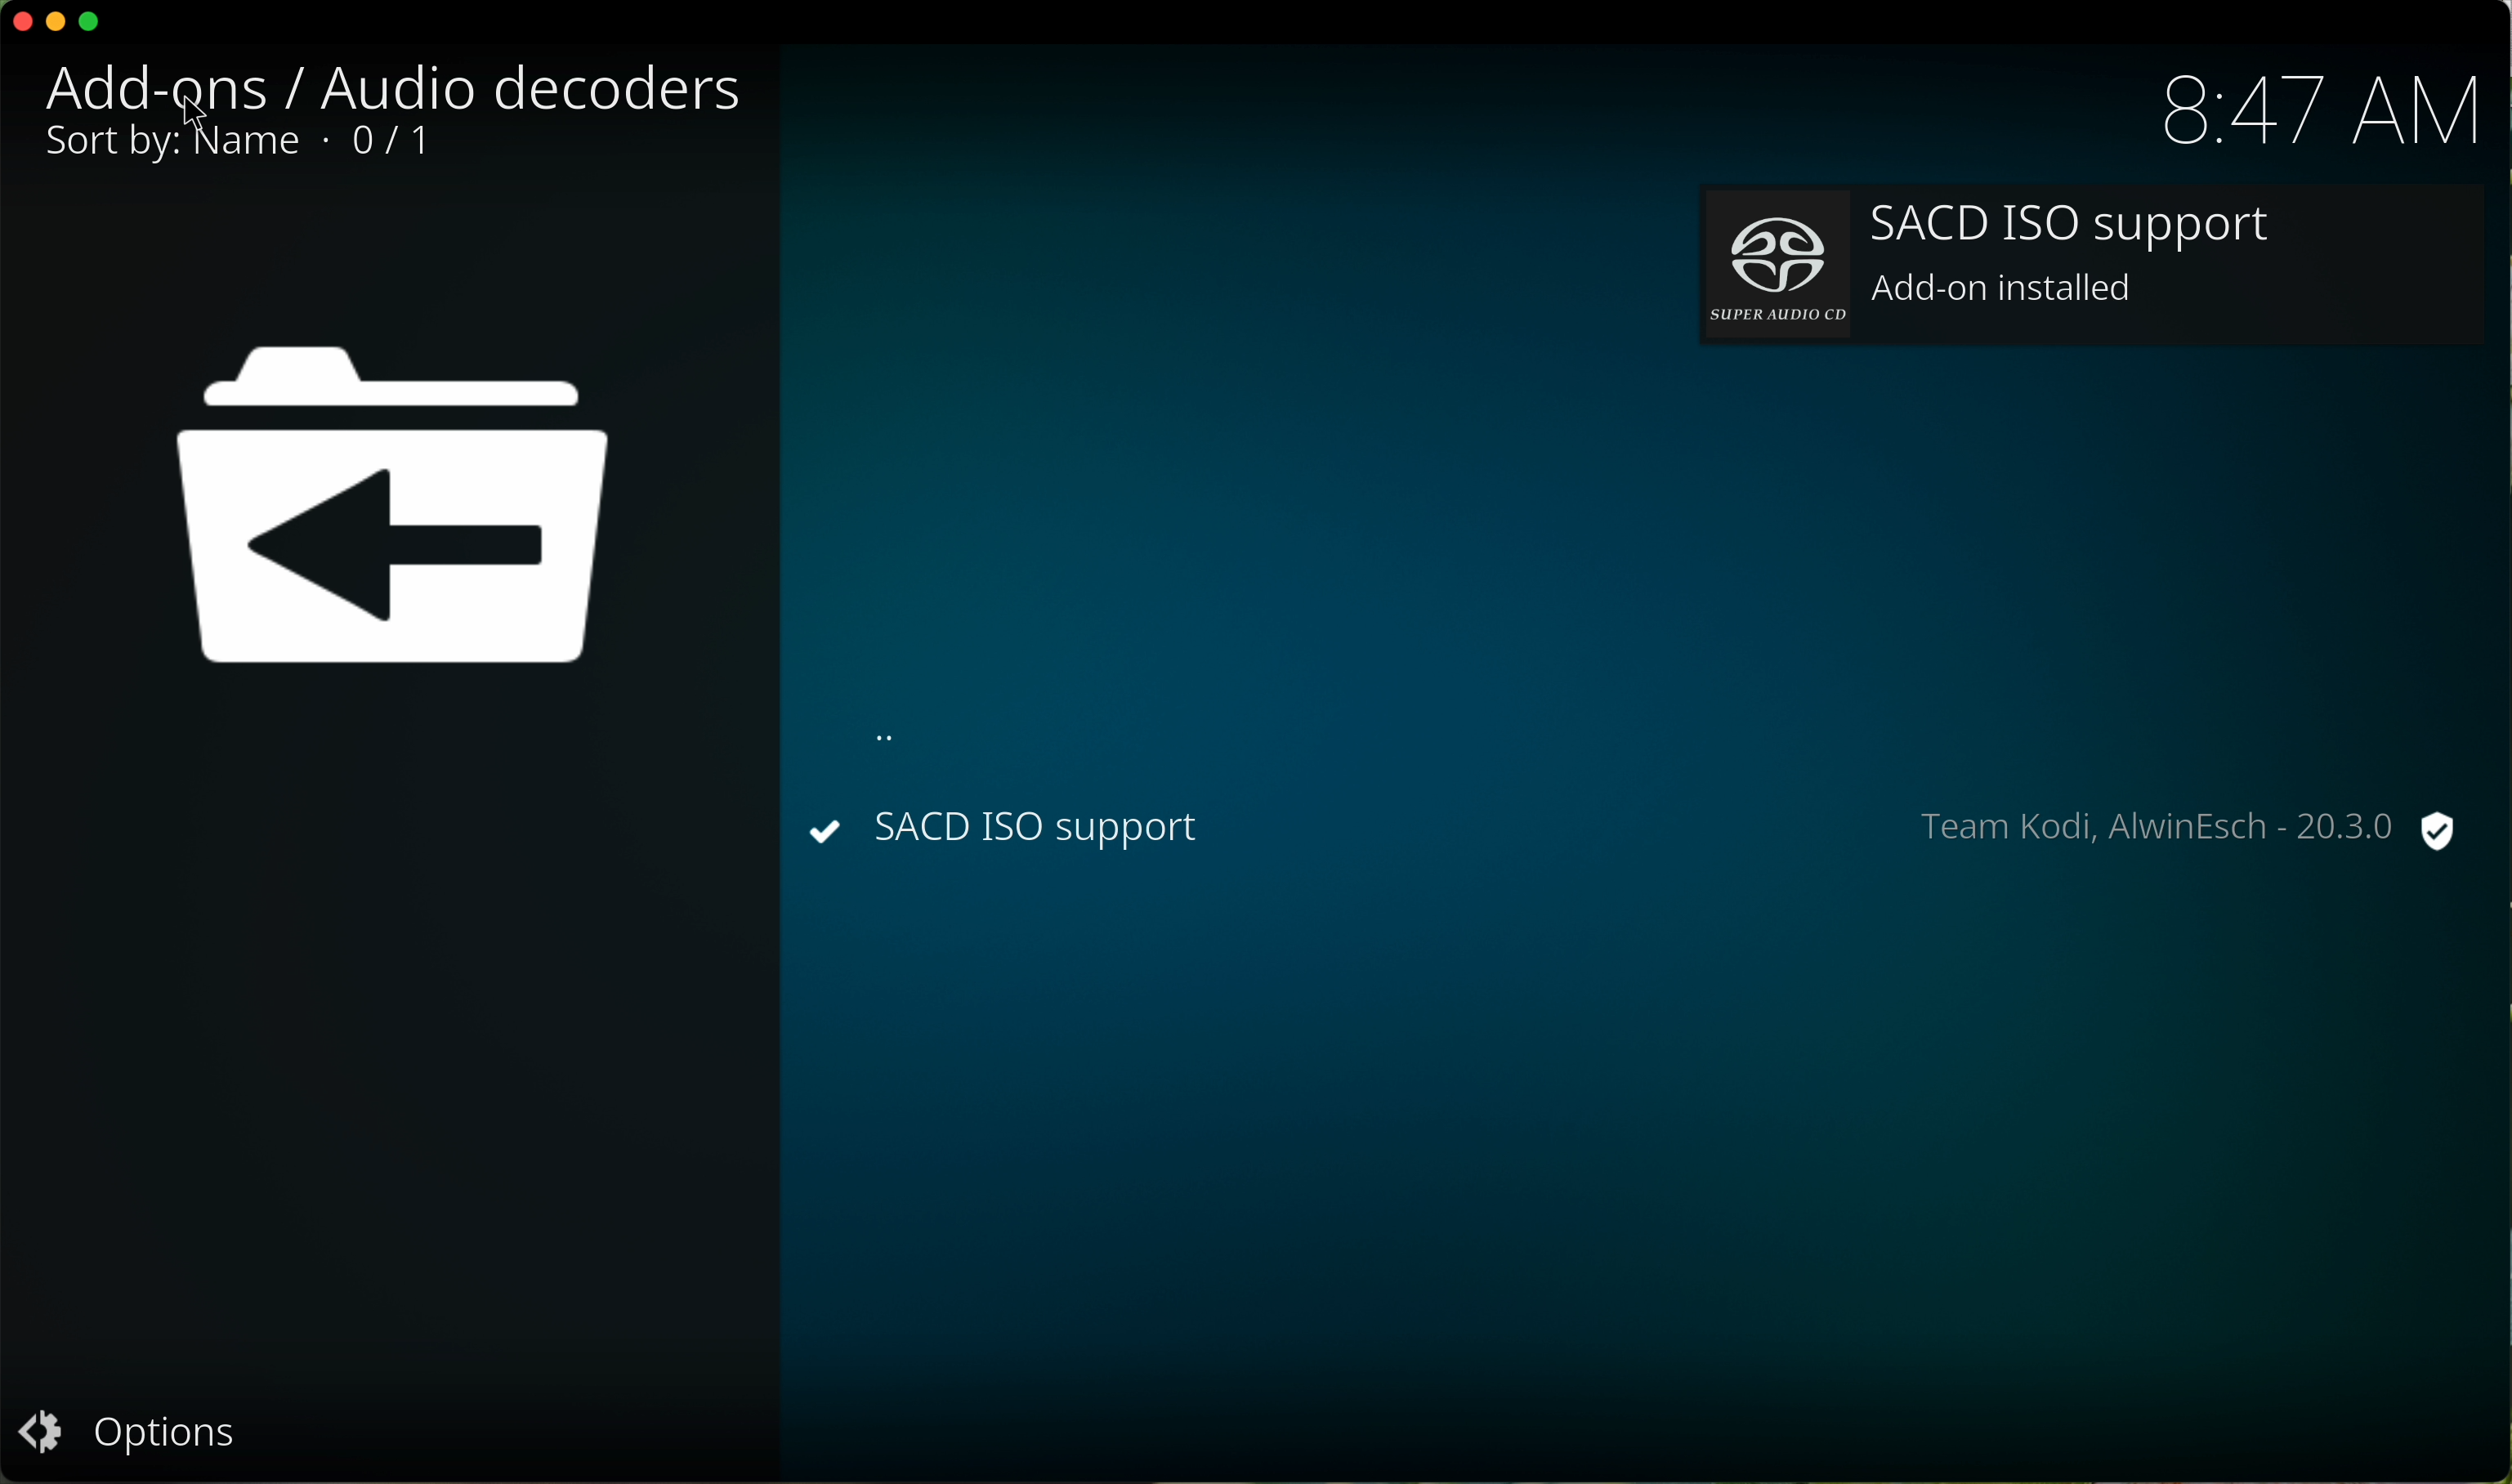  I want to click on sort by name, so click(182, 145).